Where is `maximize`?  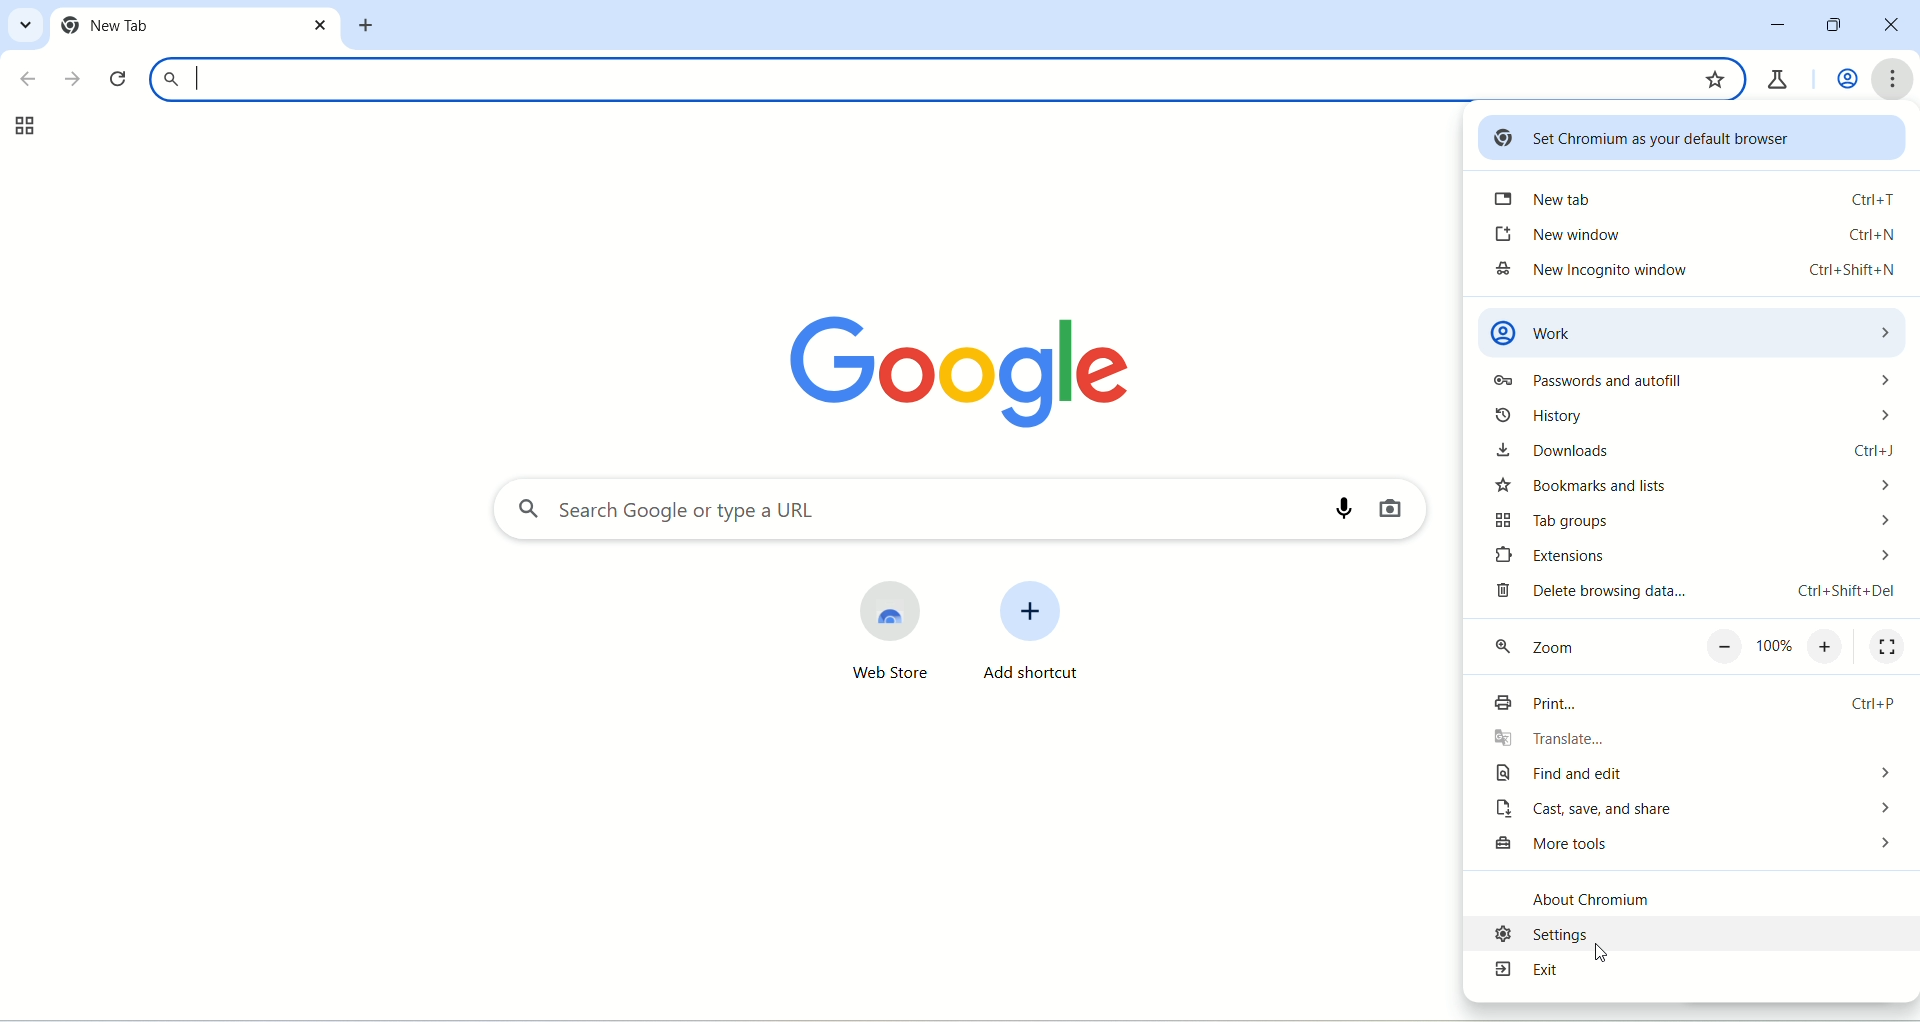 maximize is located at coordinates (1829, 26).